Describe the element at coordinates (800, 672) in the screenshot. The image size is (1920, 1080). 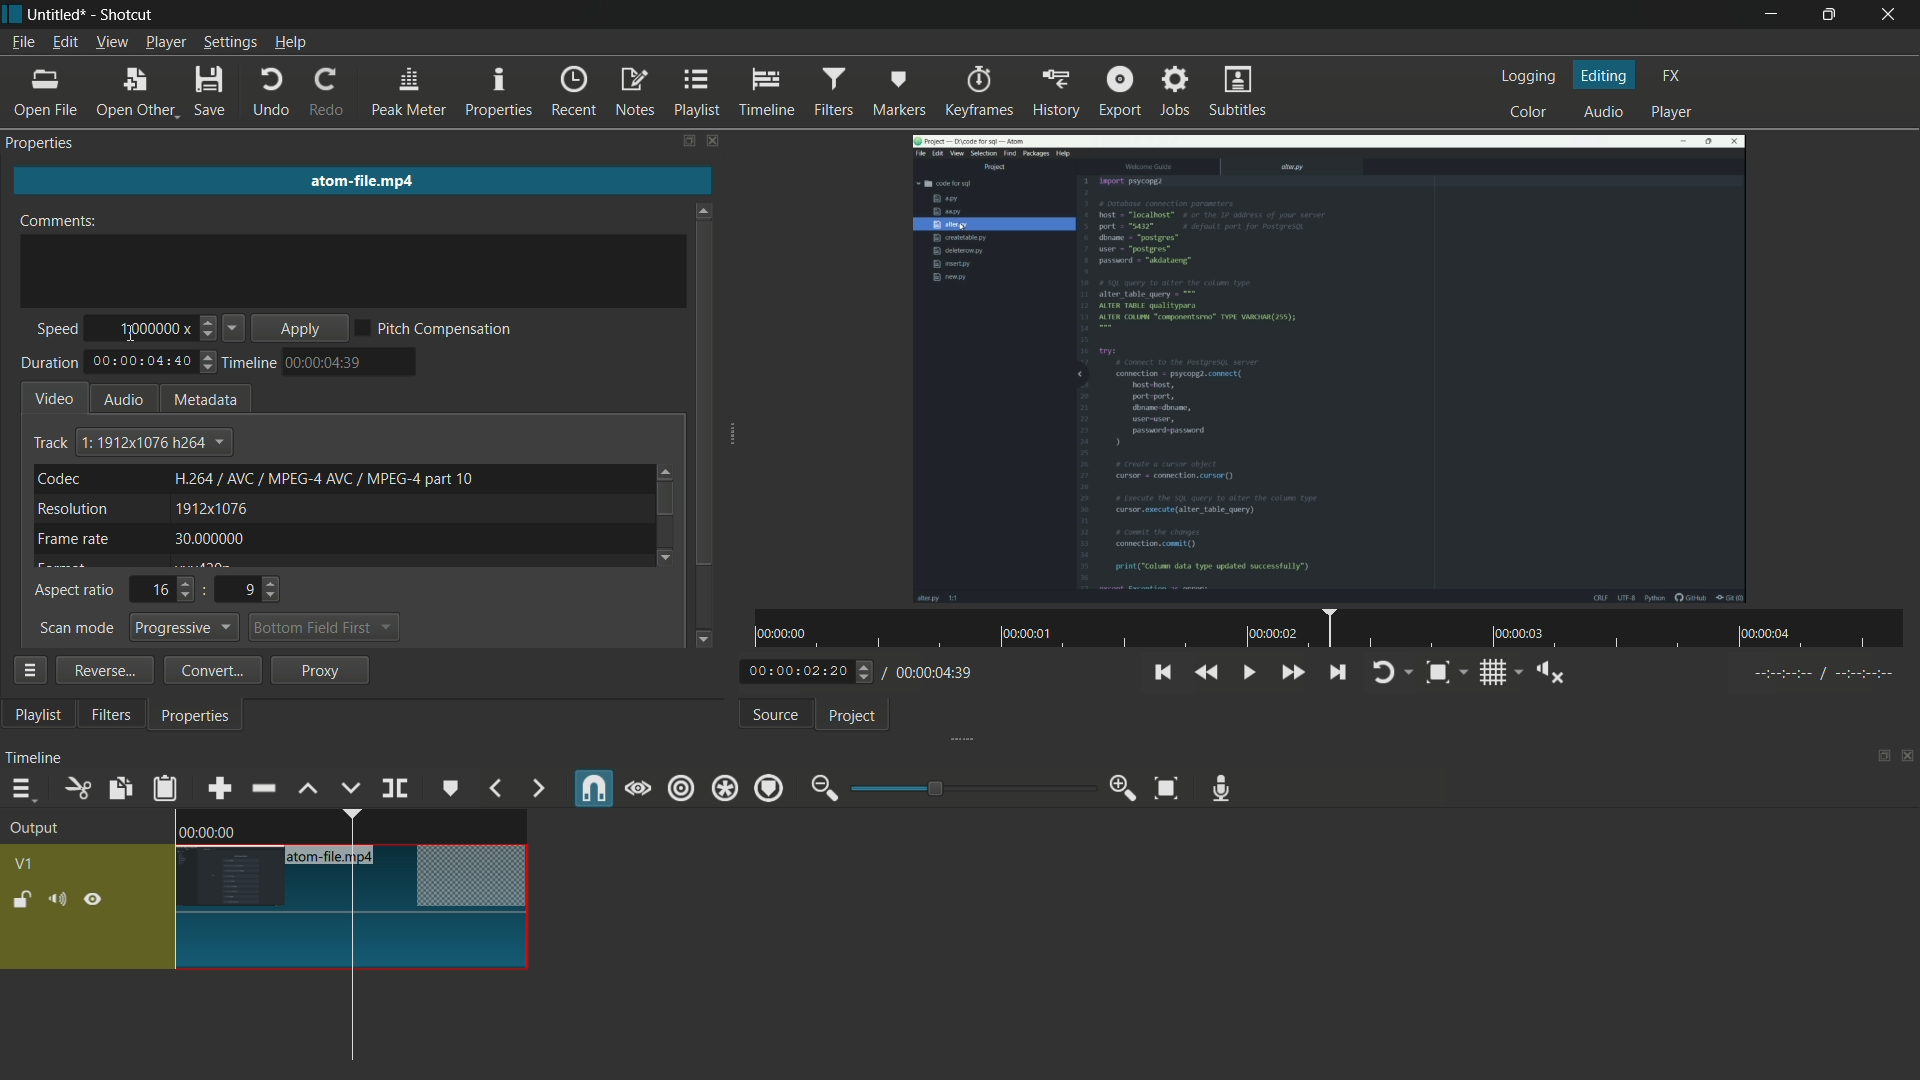
I see `current time` at that location.